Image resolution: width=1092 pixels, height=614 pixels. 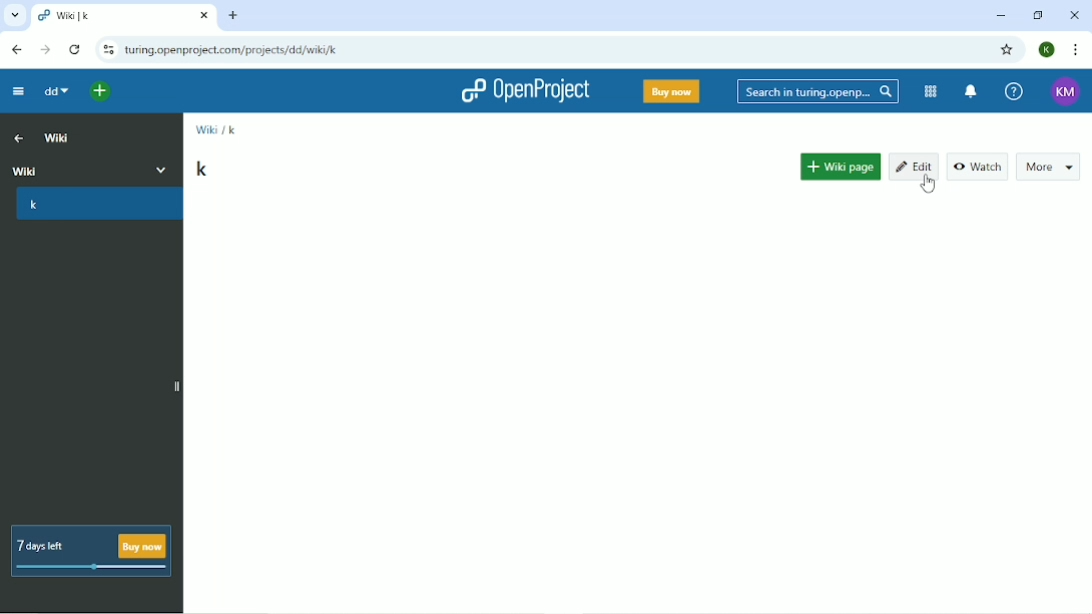 I want to click on OpenProject, so click(x=523, y=92).